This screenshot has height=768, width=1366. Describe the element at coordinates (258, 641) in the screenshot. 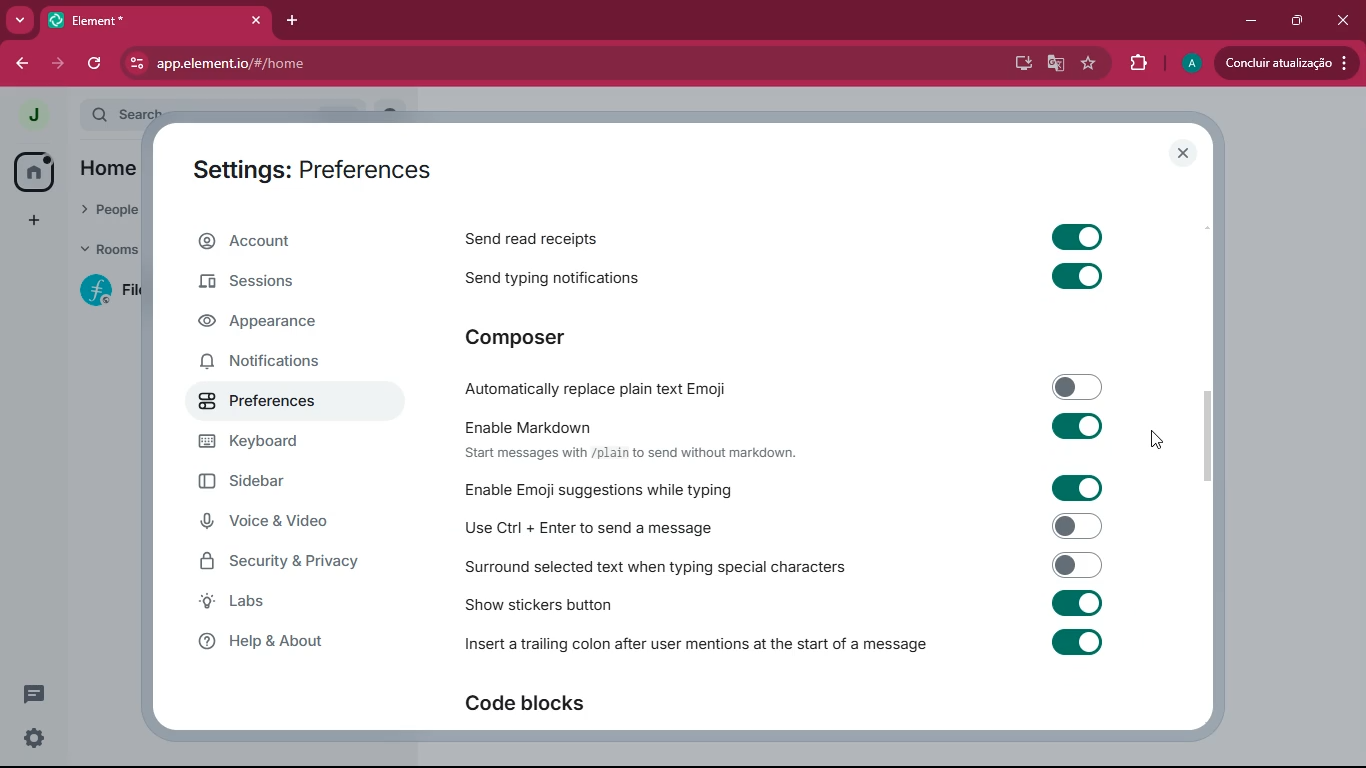

I see `Help & About` at that location.